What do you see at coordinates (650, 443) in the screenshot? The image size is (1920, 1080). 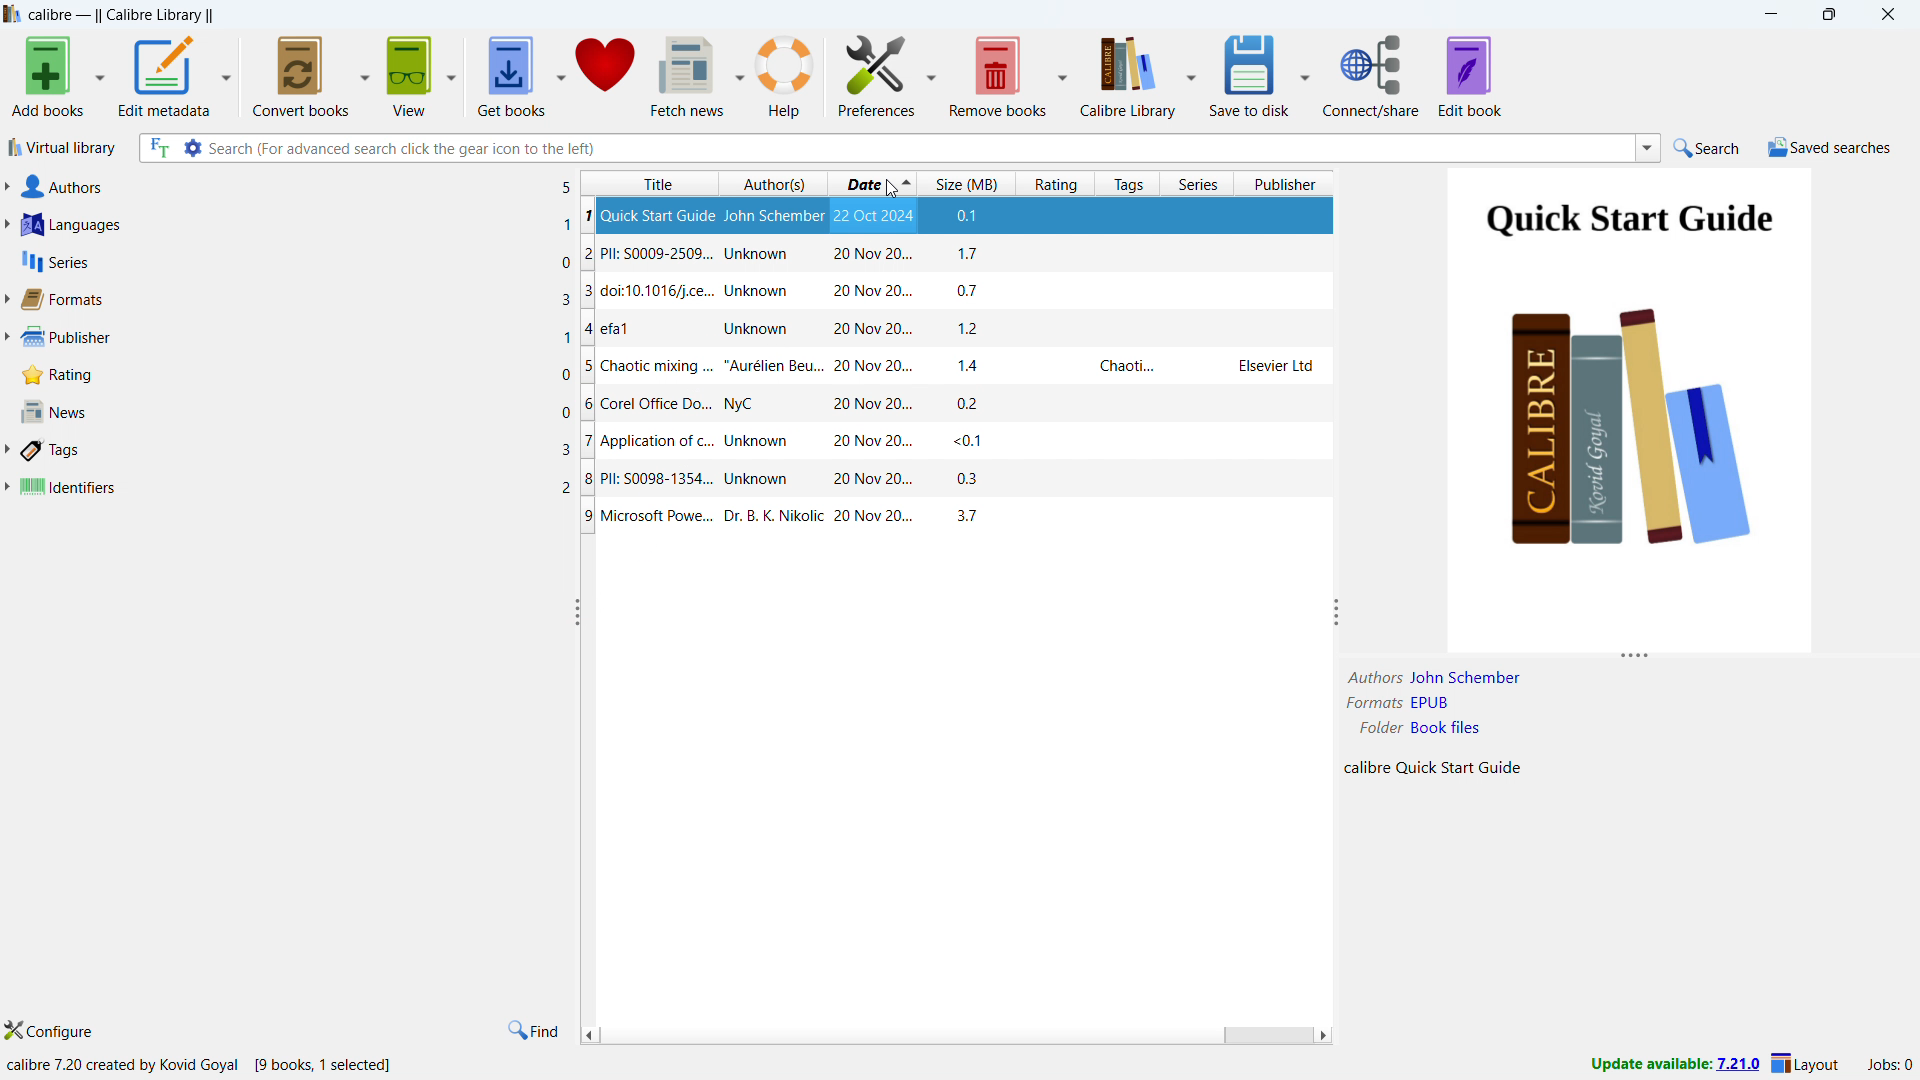 I see `Chaotic mixing .` at bounding box center [650, 443].